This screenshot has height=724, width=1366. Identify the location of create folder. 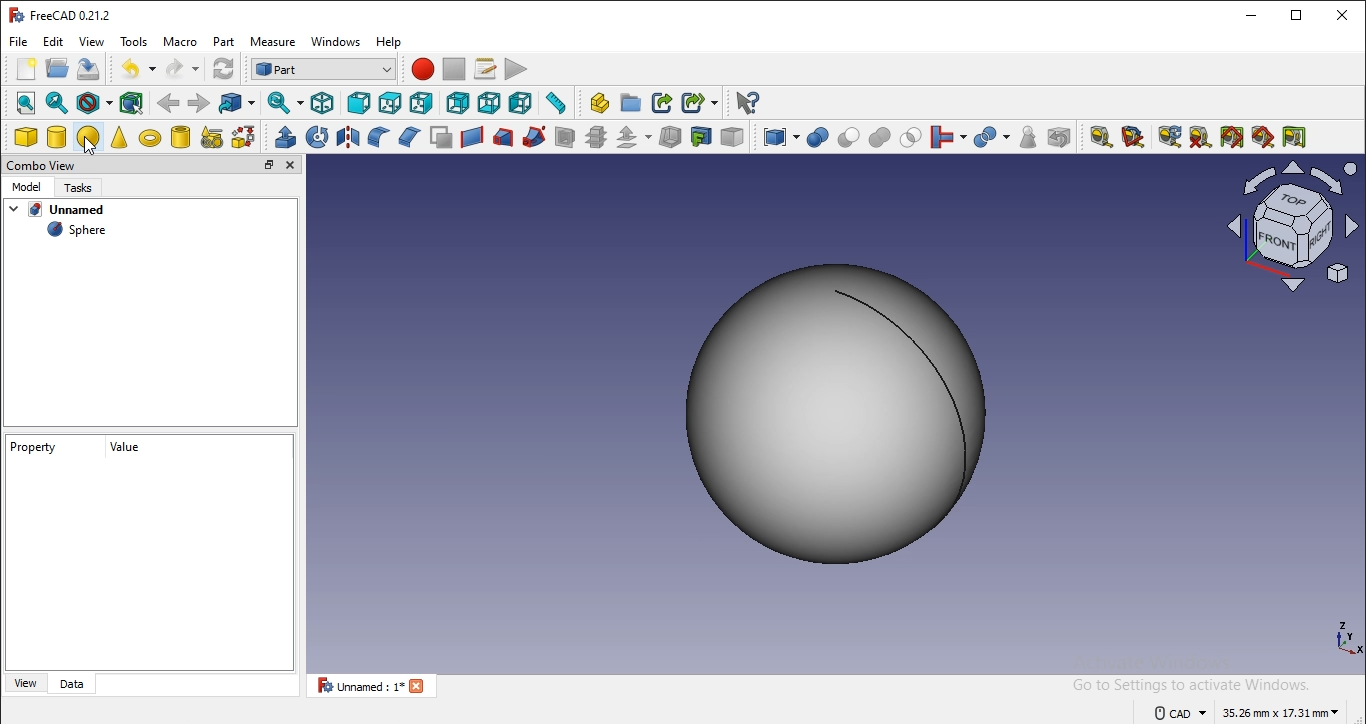
(631, 102).